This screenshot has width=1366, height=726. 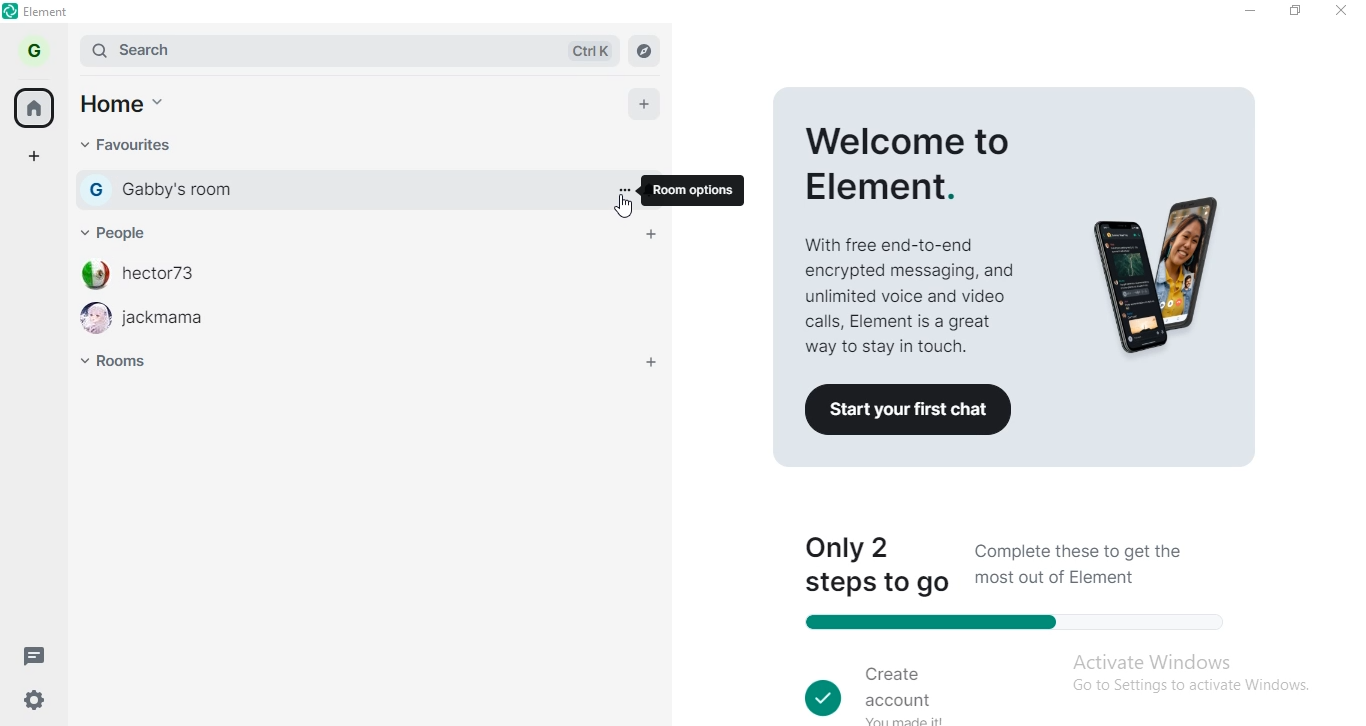 I want to click on ctrl k, so click(x=585, y=50).